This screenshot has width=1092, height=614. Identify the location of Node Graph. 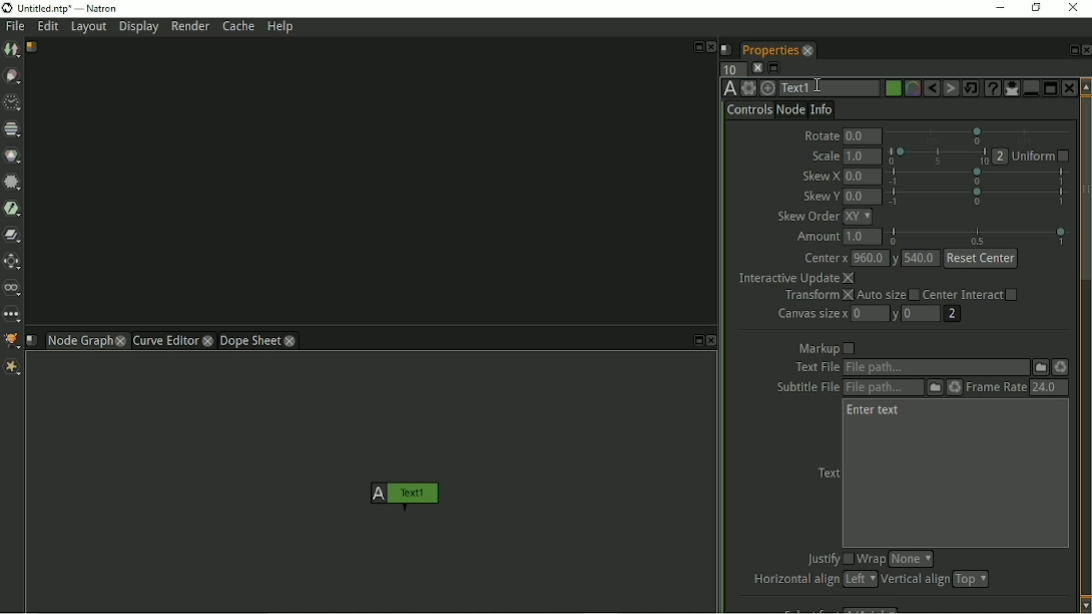
(78, 342).